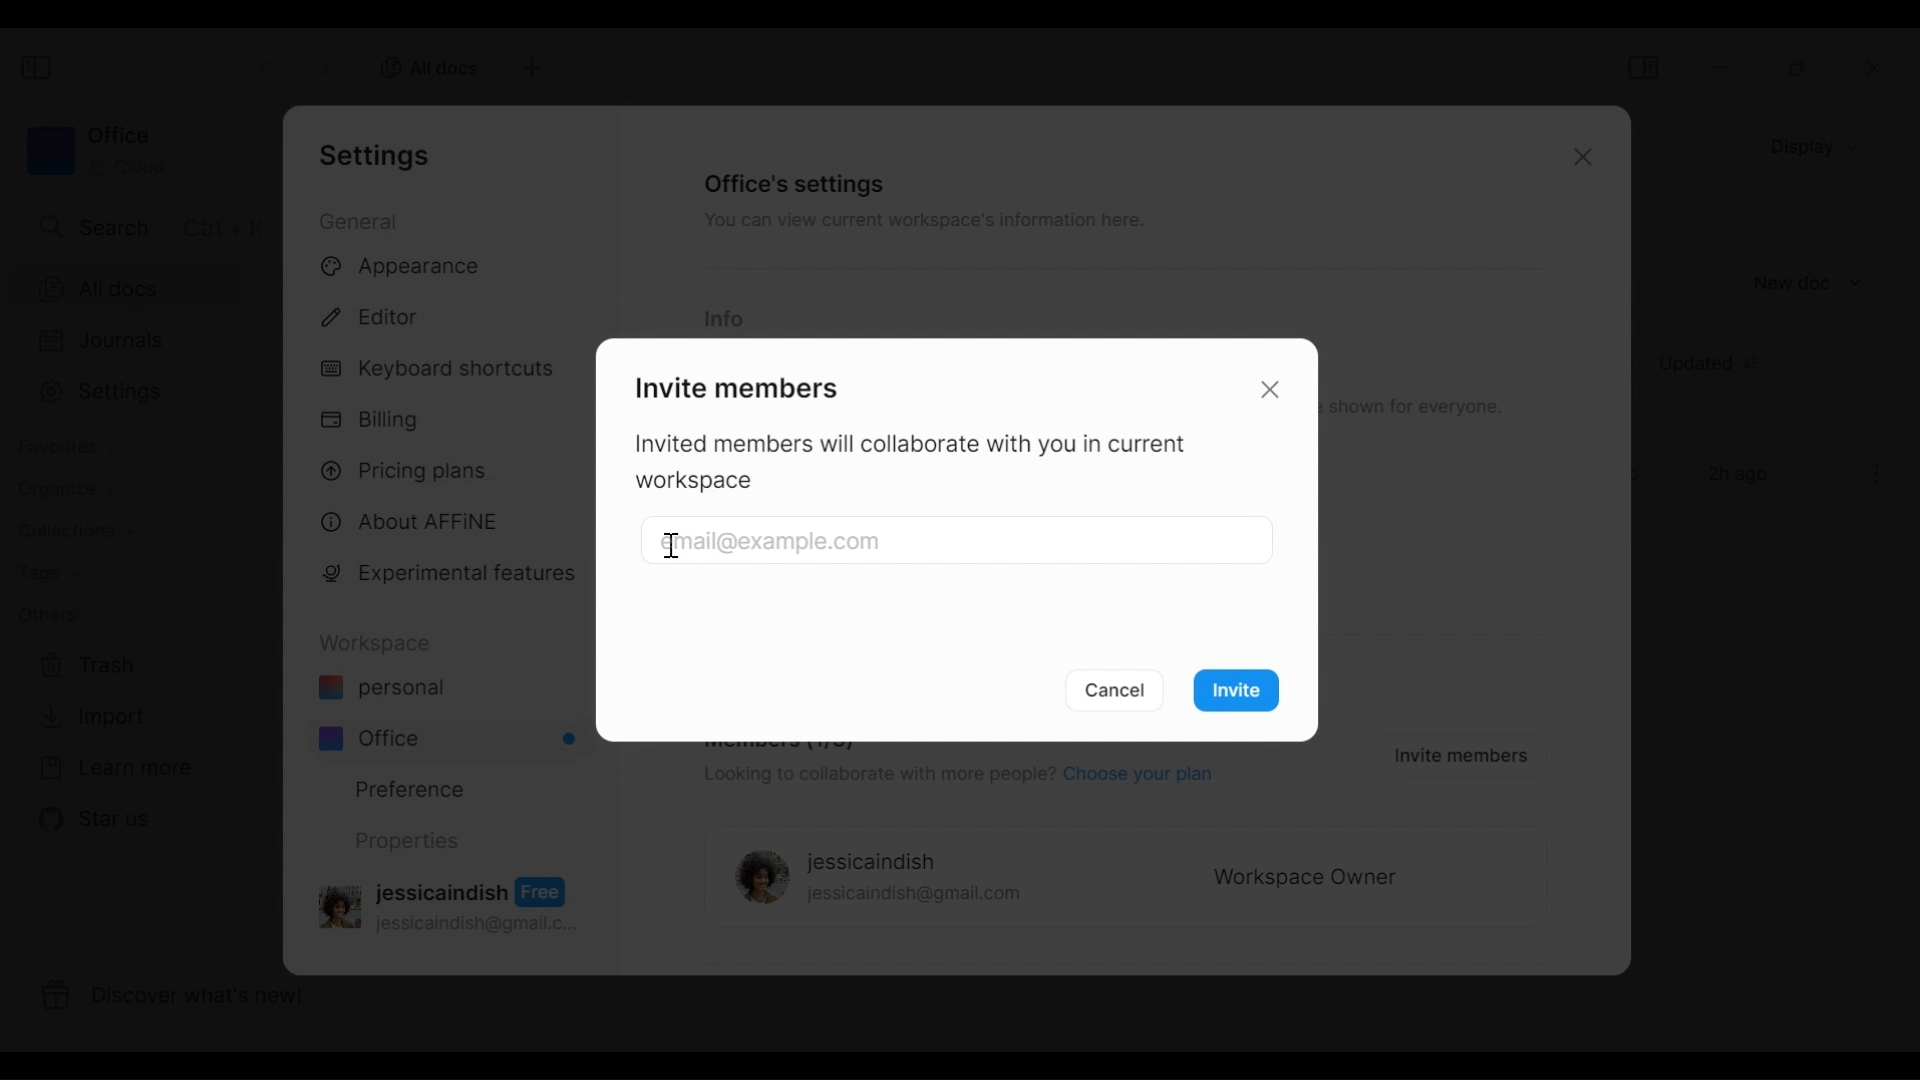 This screenshot has width=1920, height=1080. Describe the element at coordinates (375, 421) in the screenshot. I see `Biling` at that location.